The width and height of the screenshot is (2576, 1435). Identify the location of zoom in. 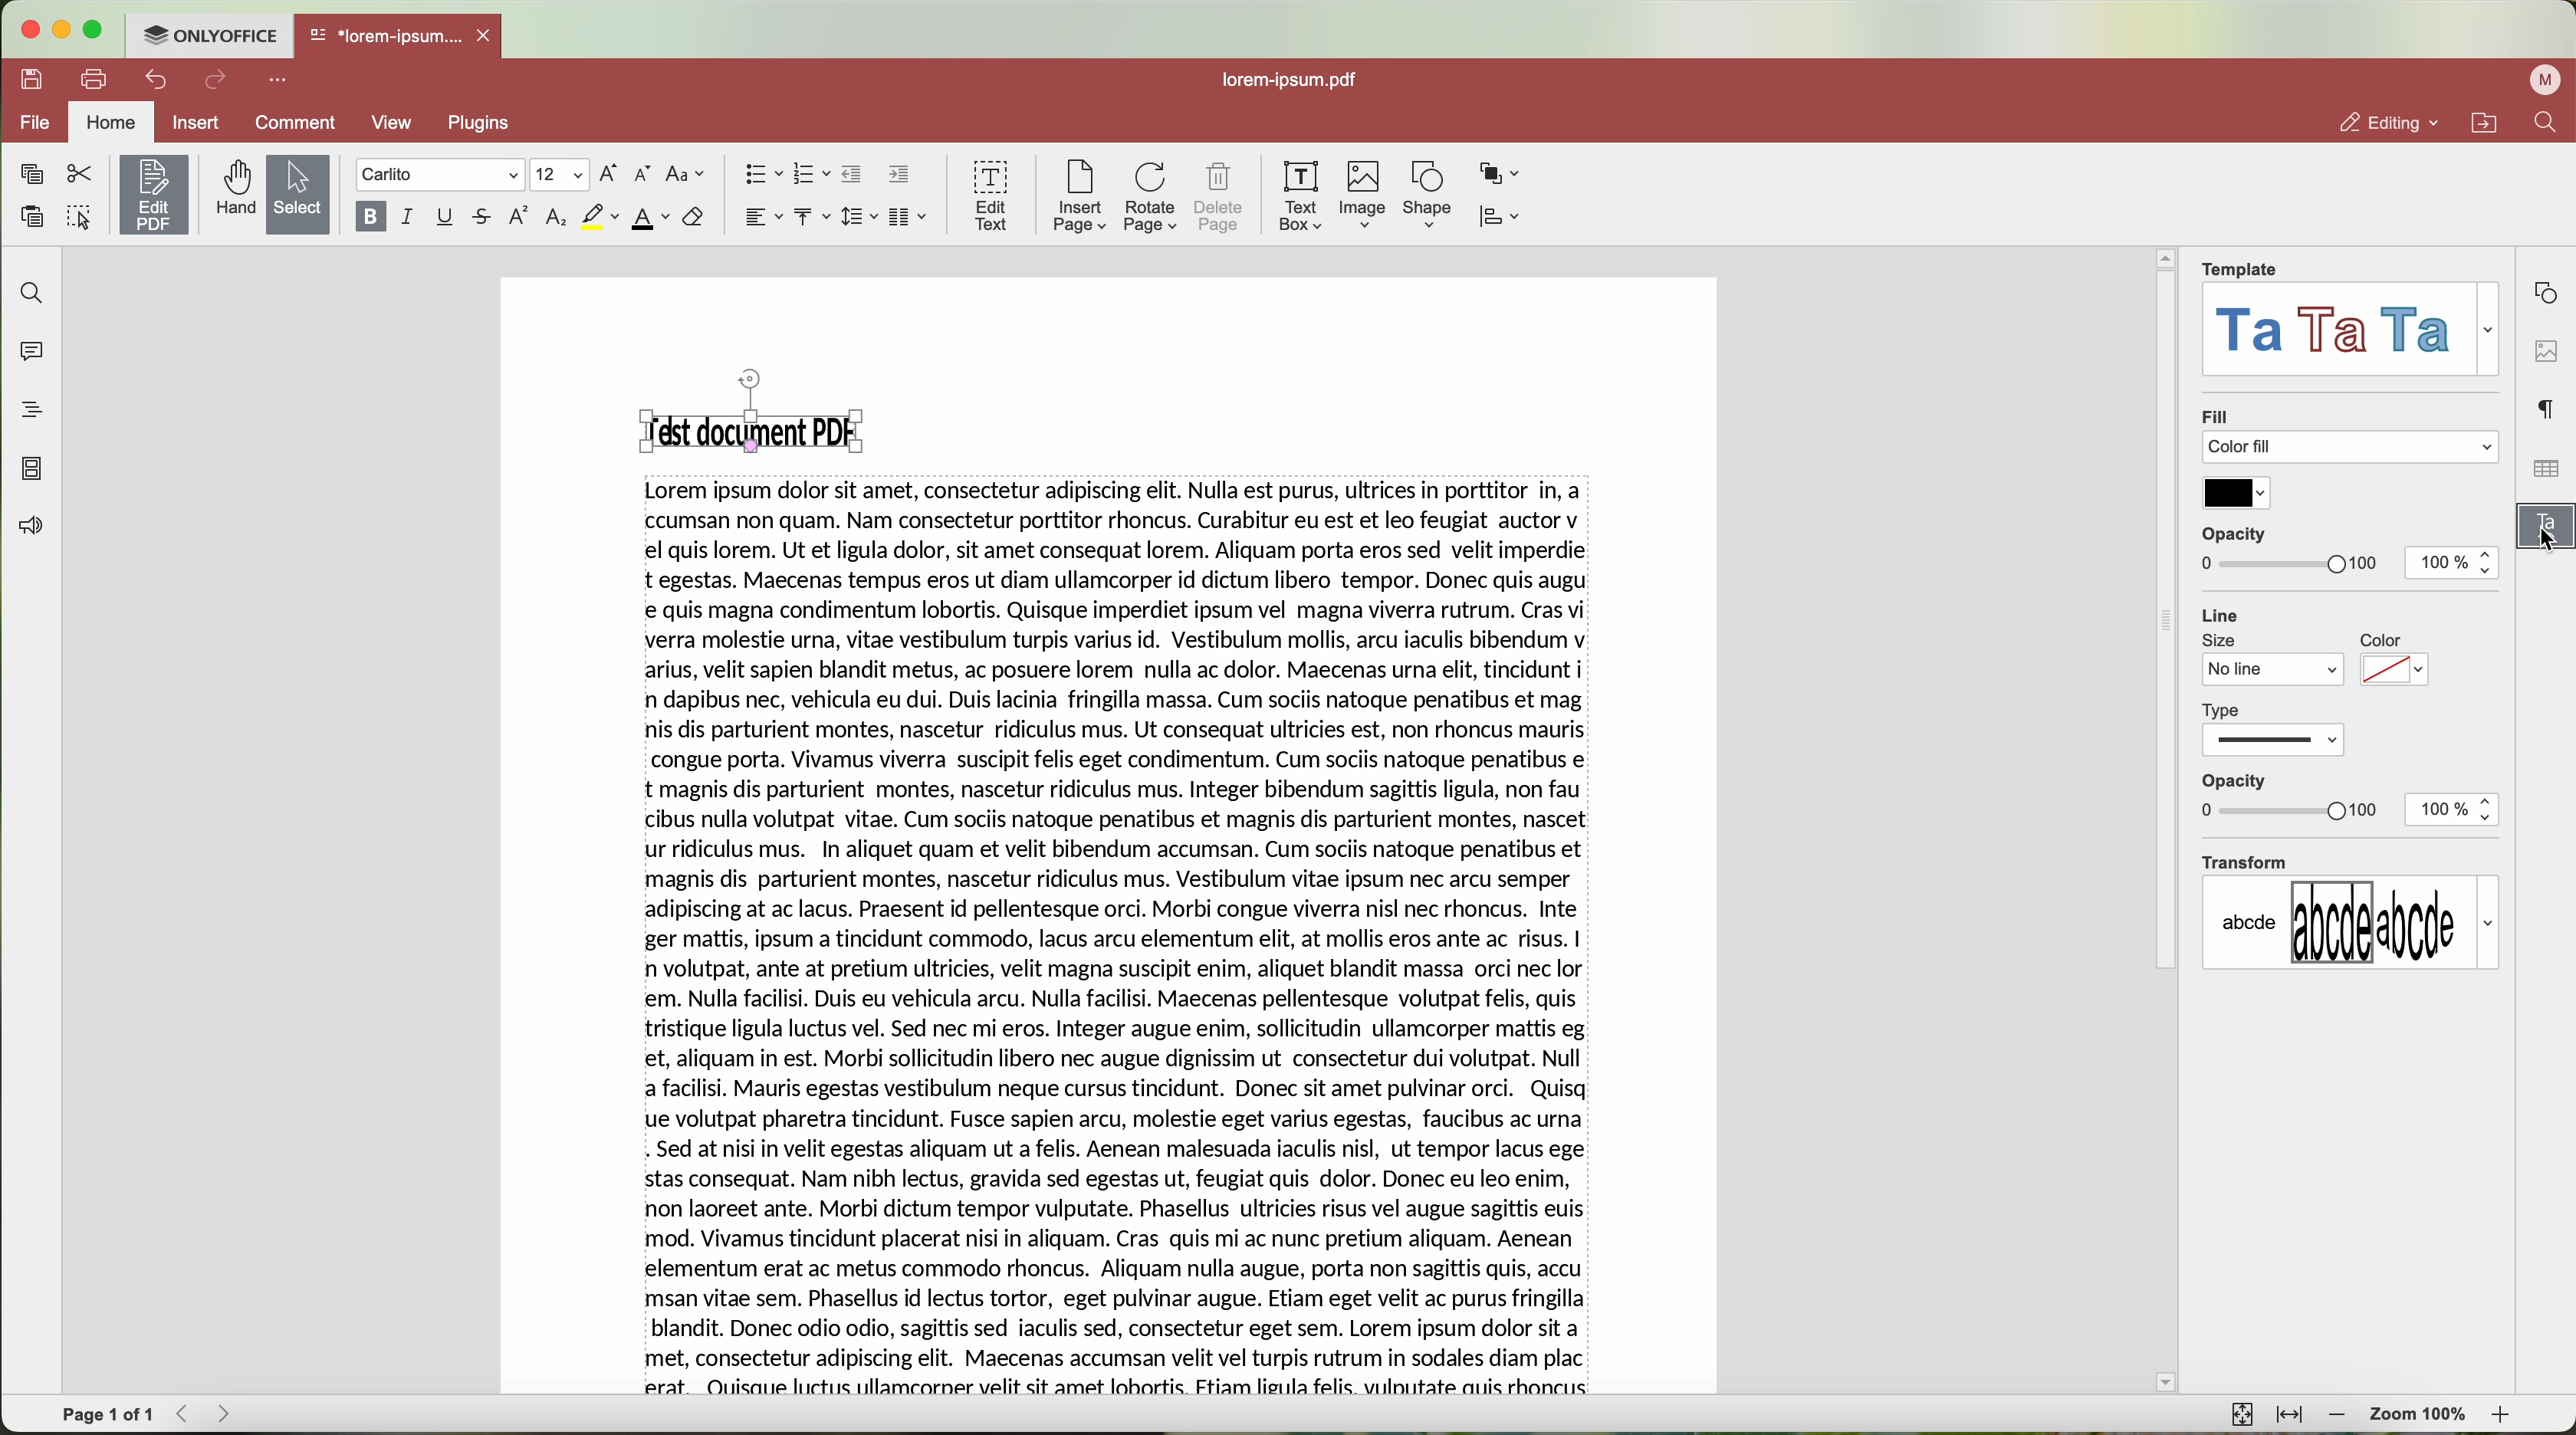
(2505, 1414).